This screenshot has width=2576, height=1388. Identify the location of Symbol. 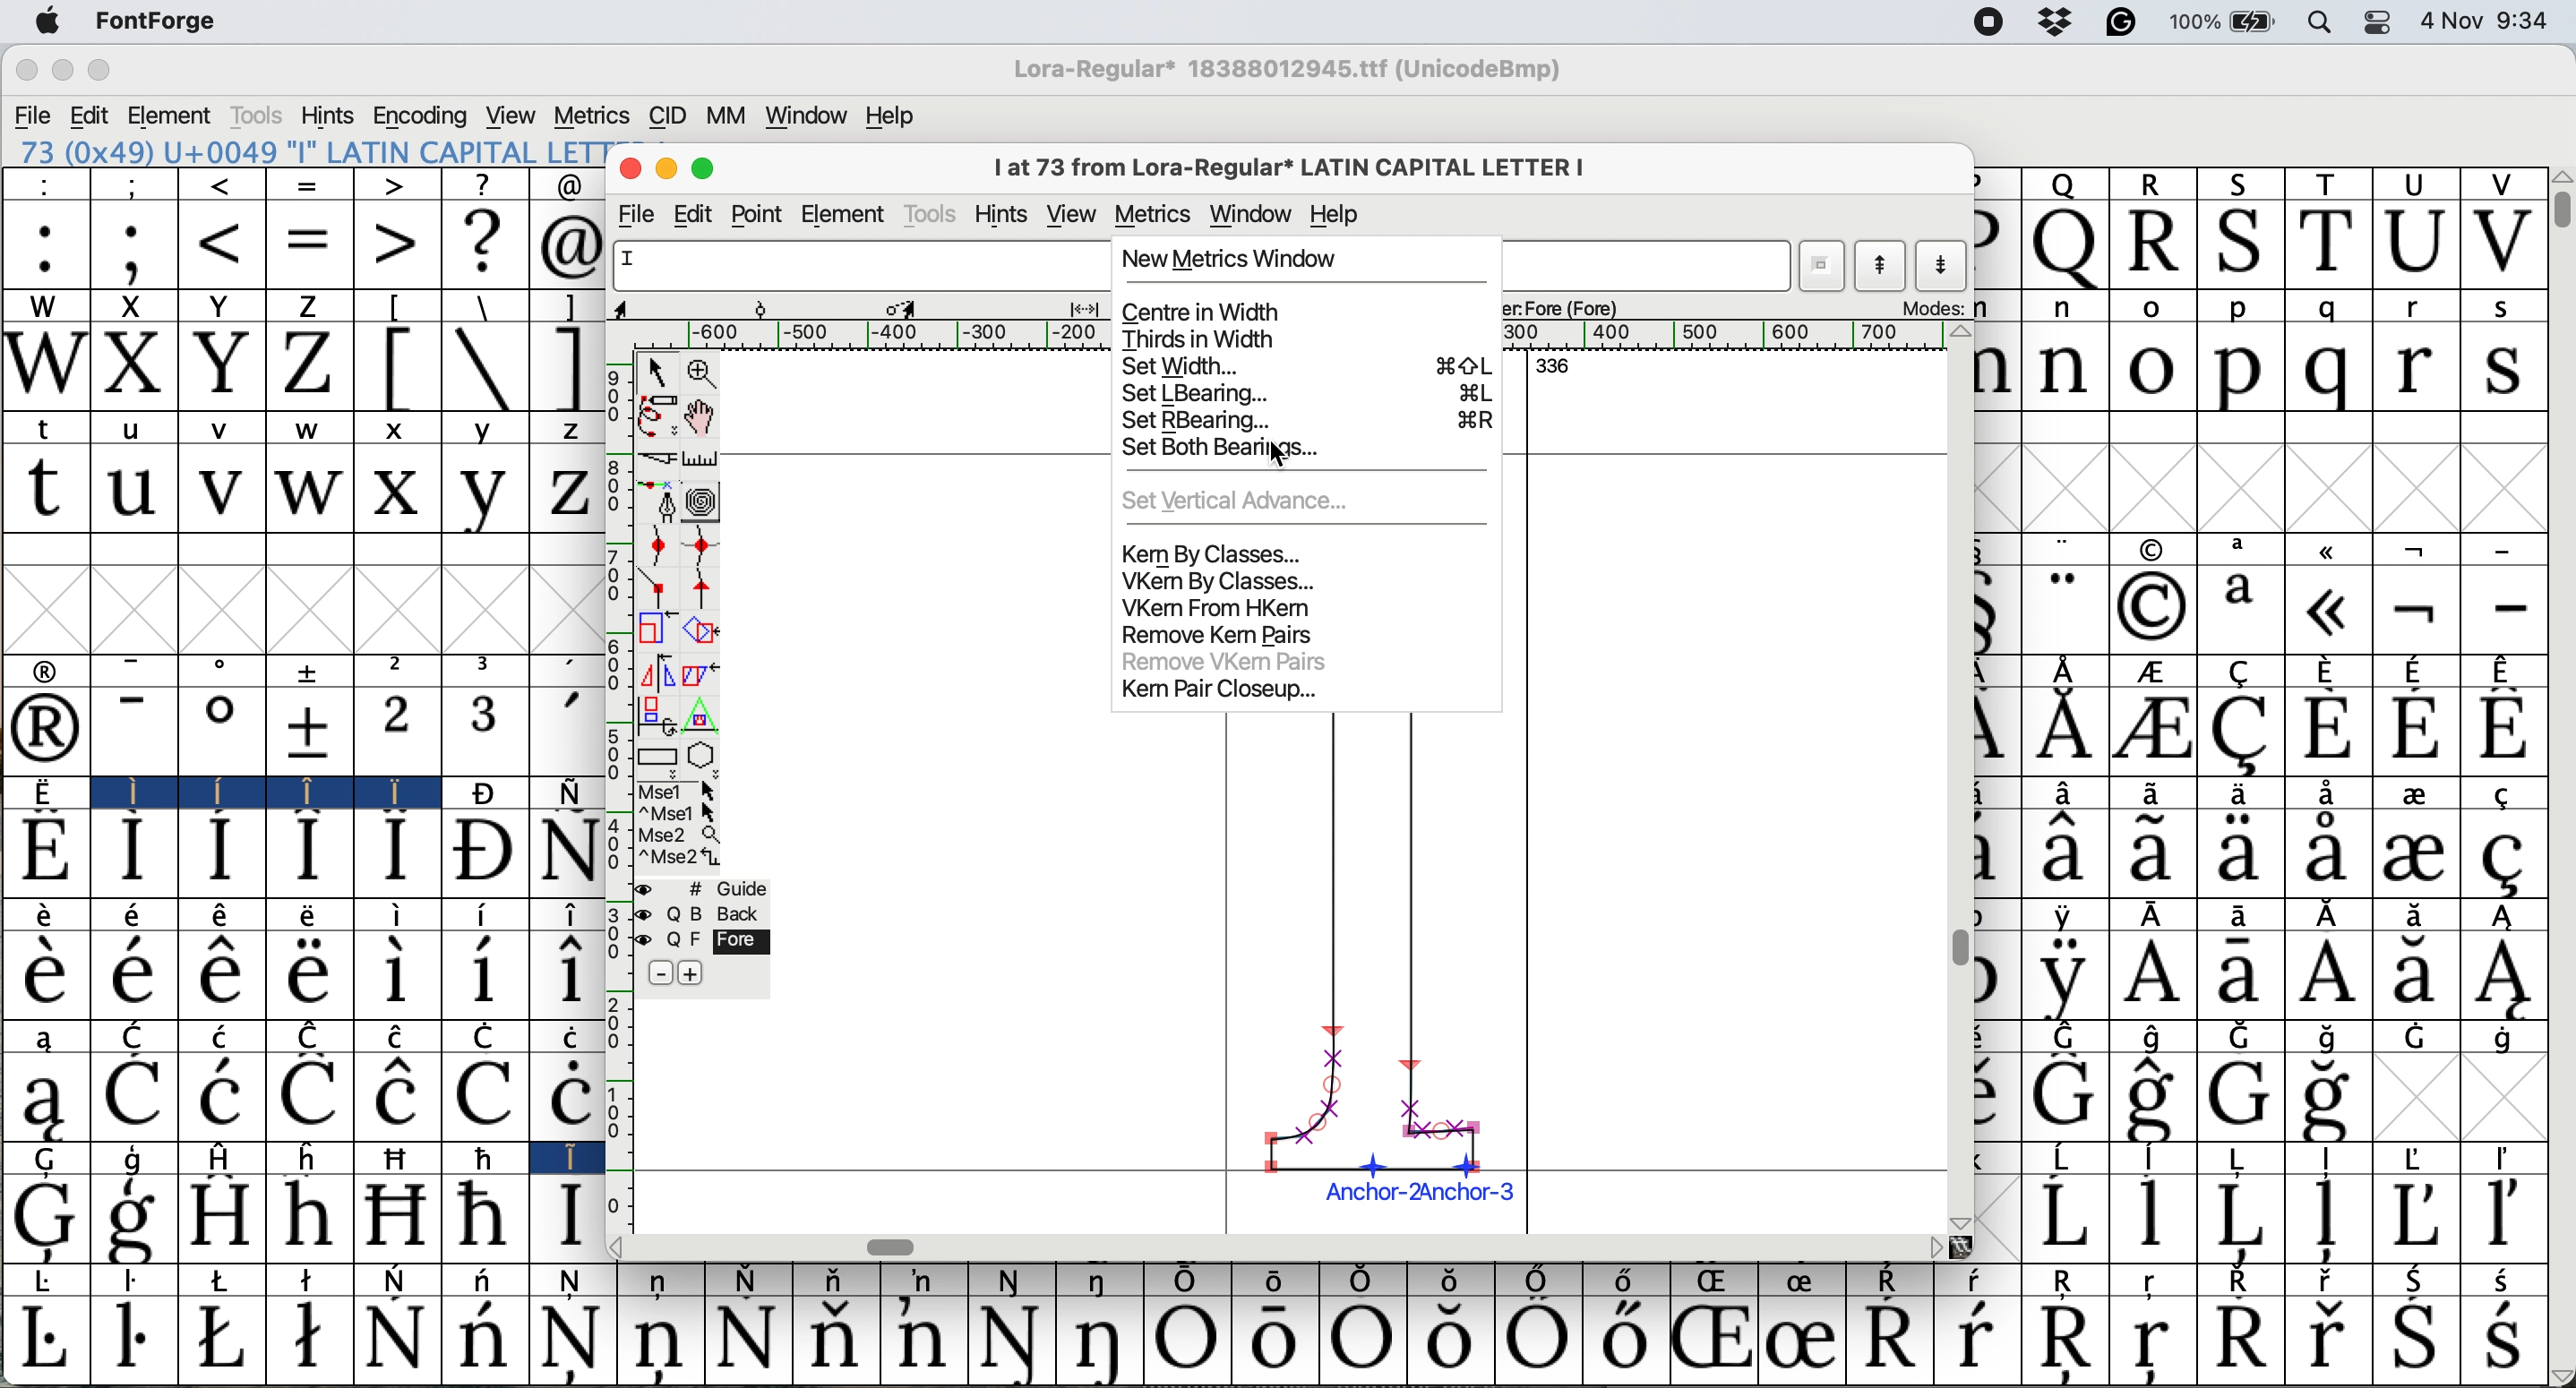
(484, 1340).